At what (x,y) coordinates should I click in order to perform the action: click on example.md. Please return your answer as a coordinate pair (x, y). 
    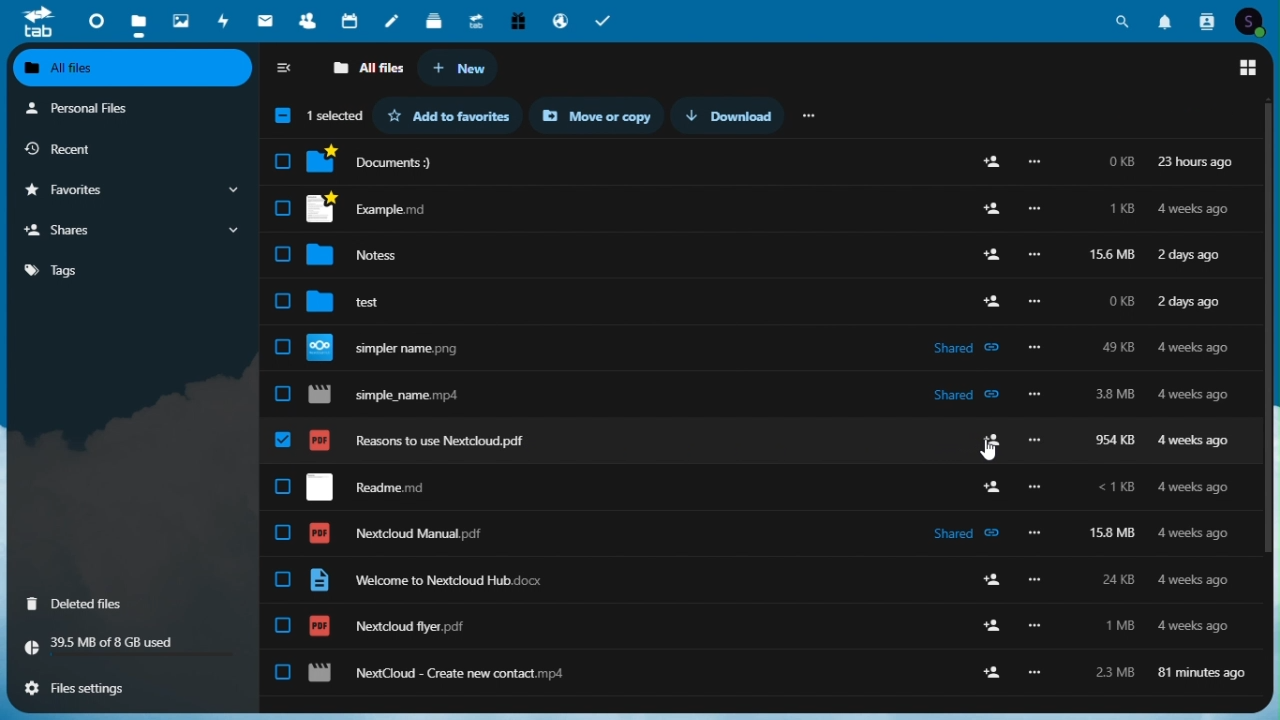
    Looking at the image, I should click on (382, 209).